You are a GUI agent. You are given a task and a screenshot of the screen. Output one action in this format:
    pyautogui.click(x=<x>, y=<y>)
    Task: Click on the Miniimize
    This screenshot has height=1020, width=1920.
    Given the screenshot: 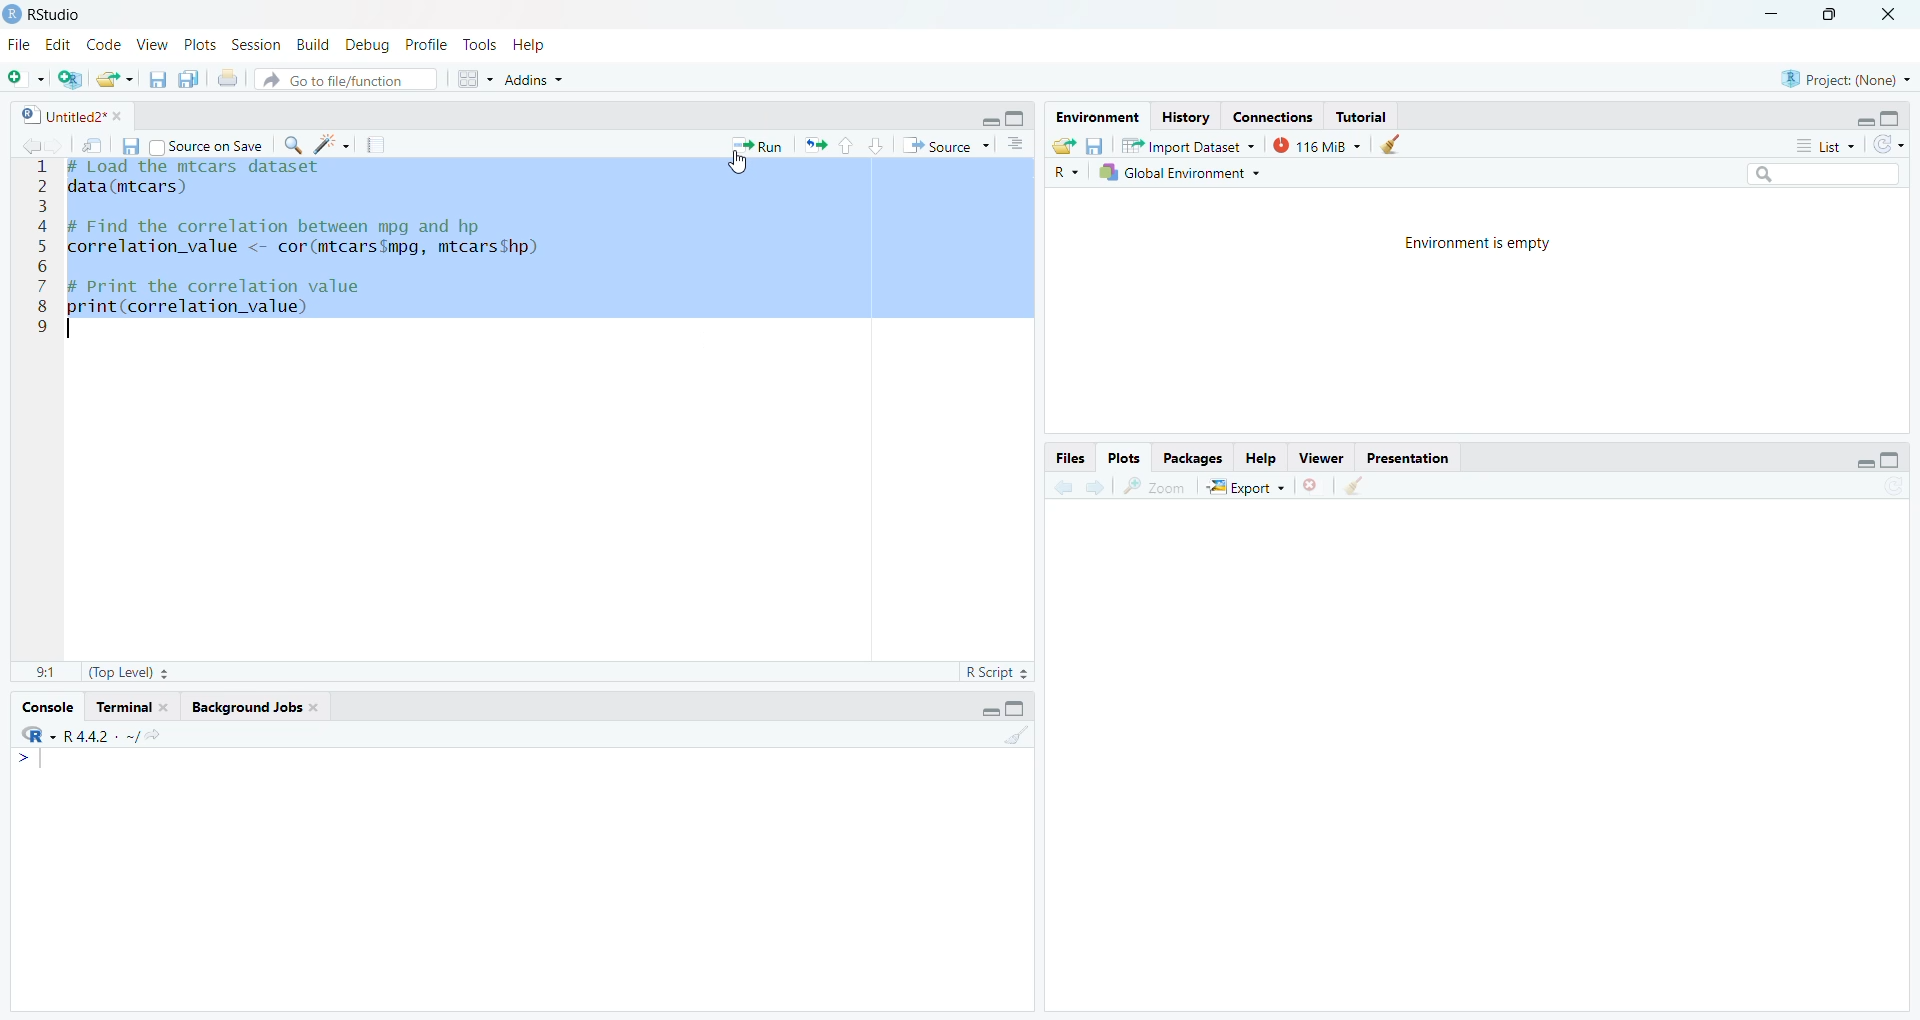 What is the action you would take?
    pyautogui.click(x=1770, y=13)
    